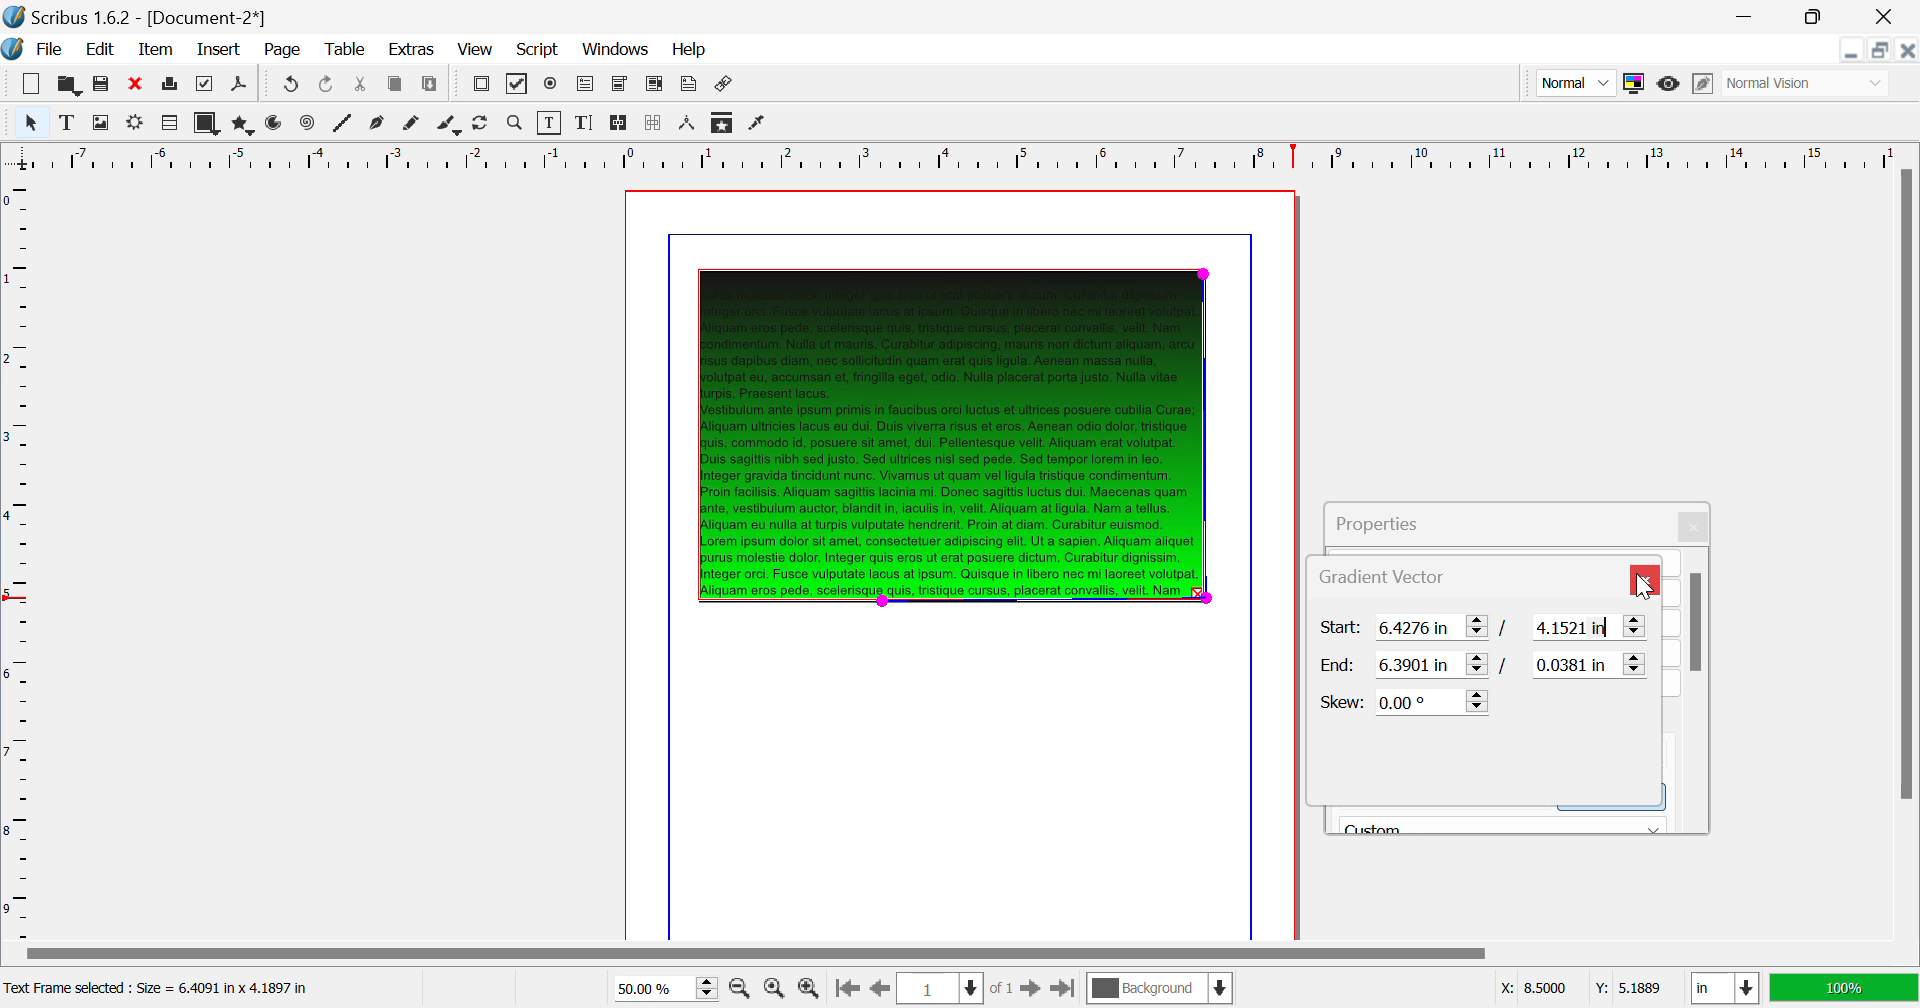 The image size is (1920, 1008). I want to click on Edit, so click(96, 50).